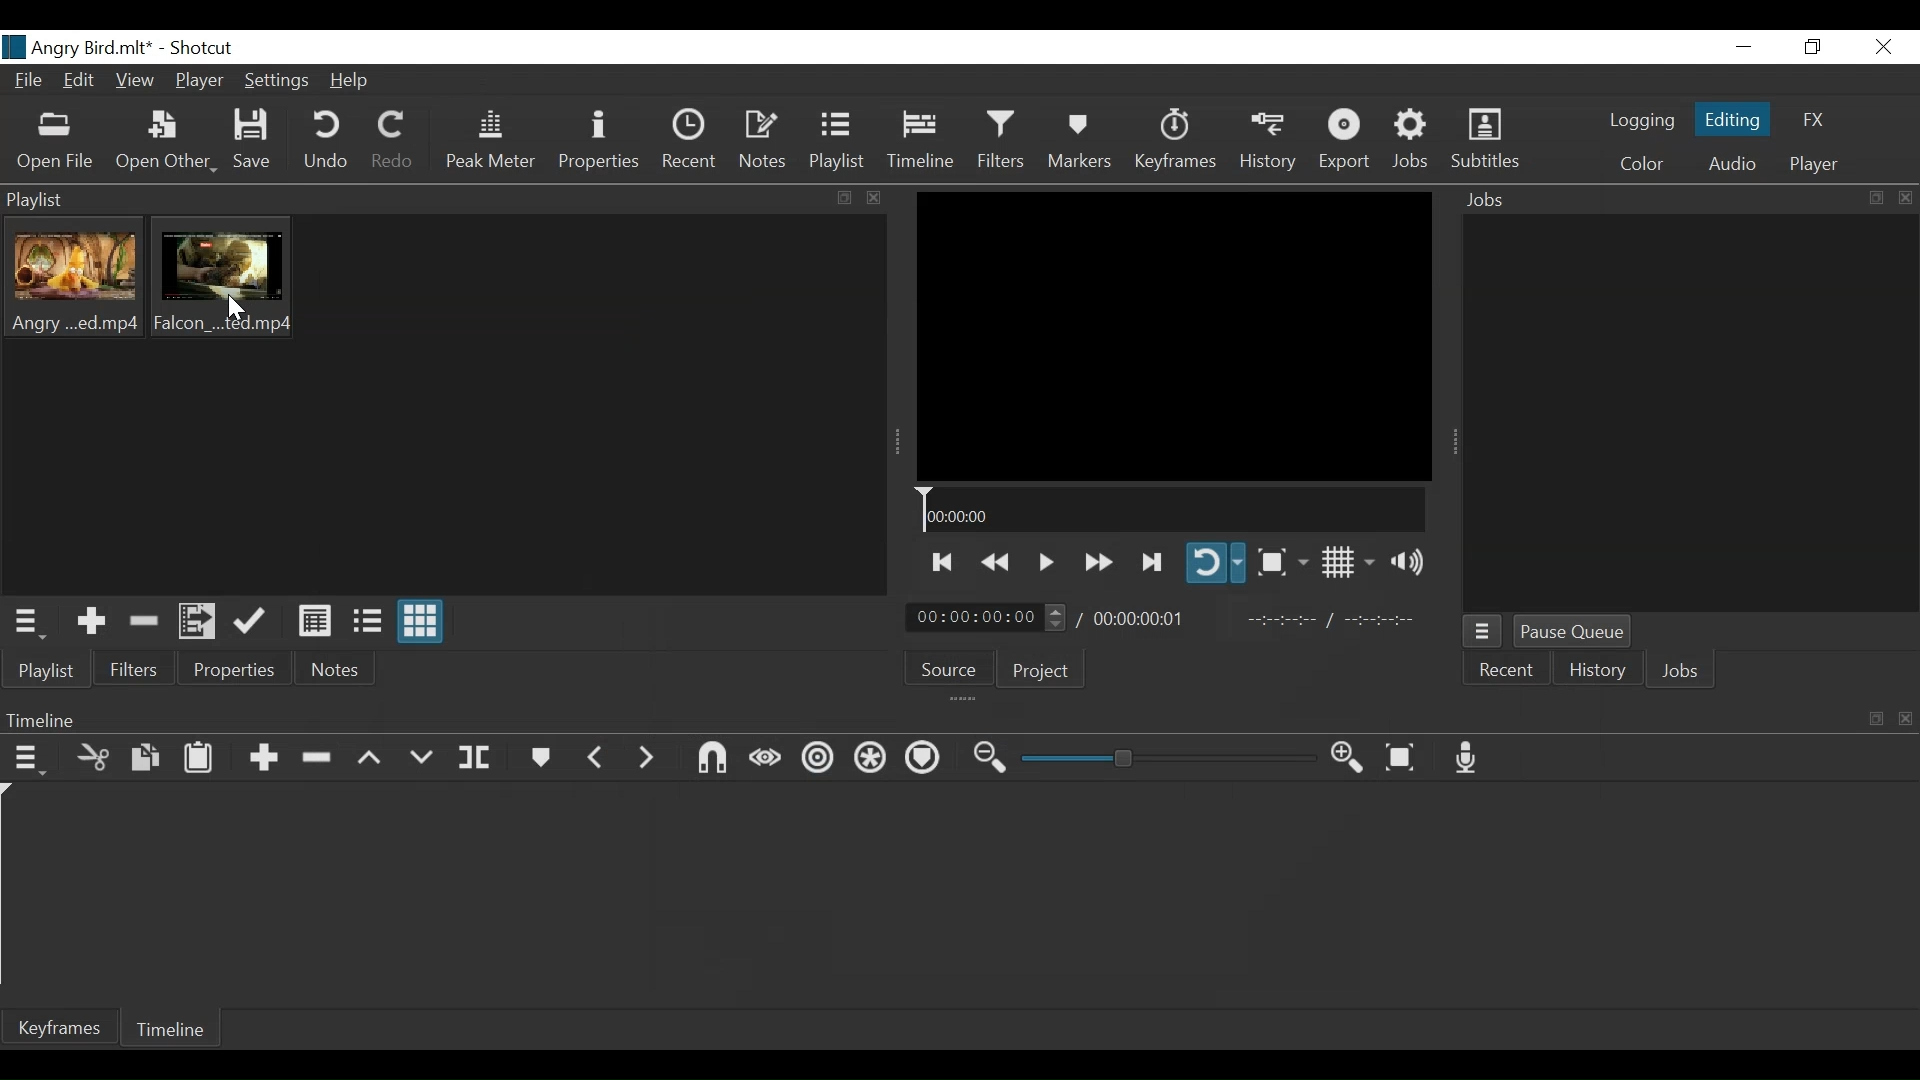 The width and height of the screenshot is (1920, 1080). I want to click on Jobs, so click(1492, 201).